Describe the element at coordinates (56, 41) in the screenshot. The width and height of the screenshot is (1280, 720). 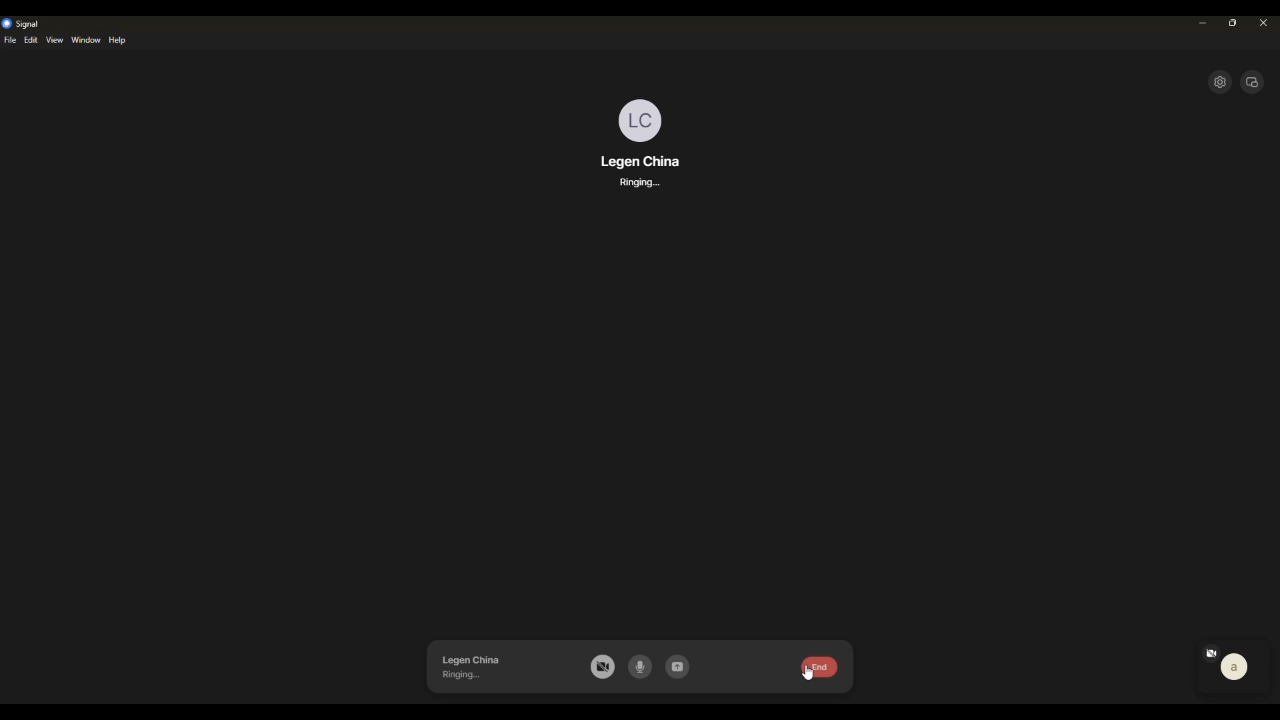
I see `view` at that location.